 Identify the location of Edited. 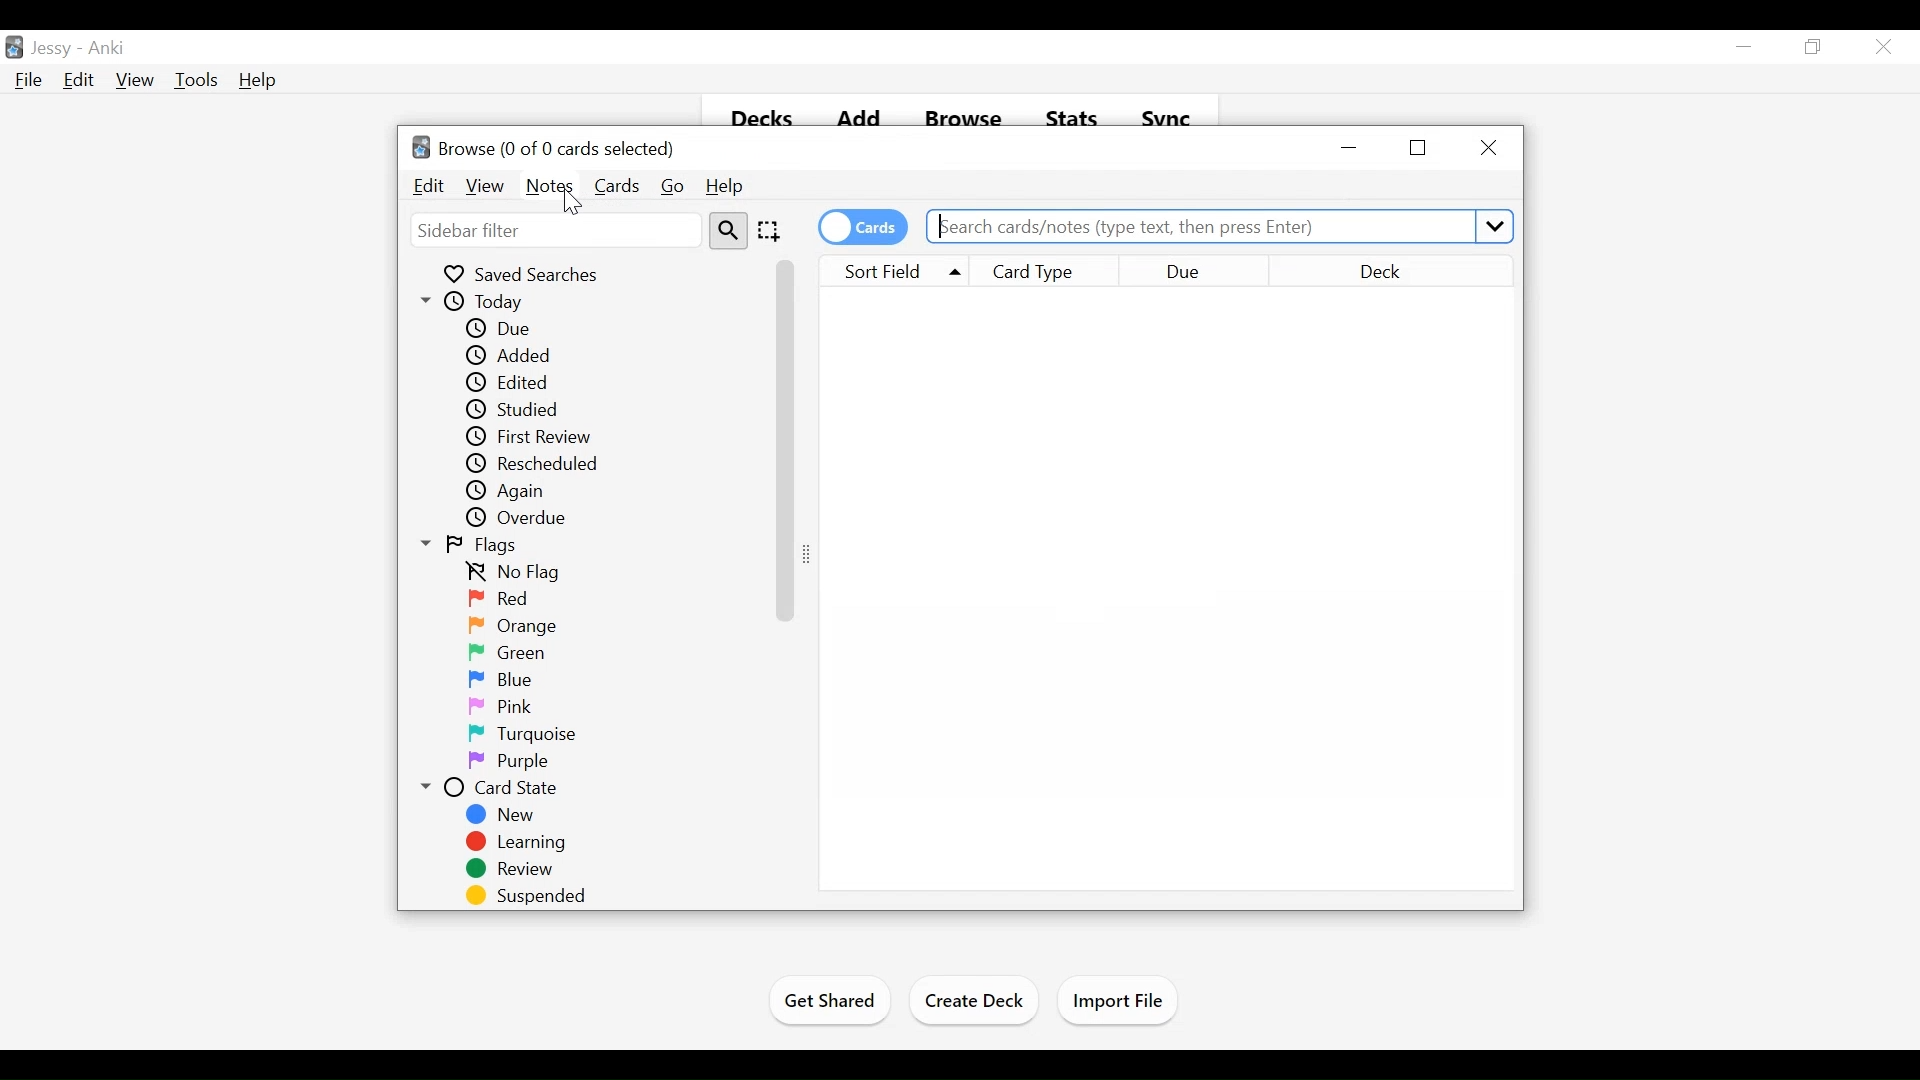
(507, 384).